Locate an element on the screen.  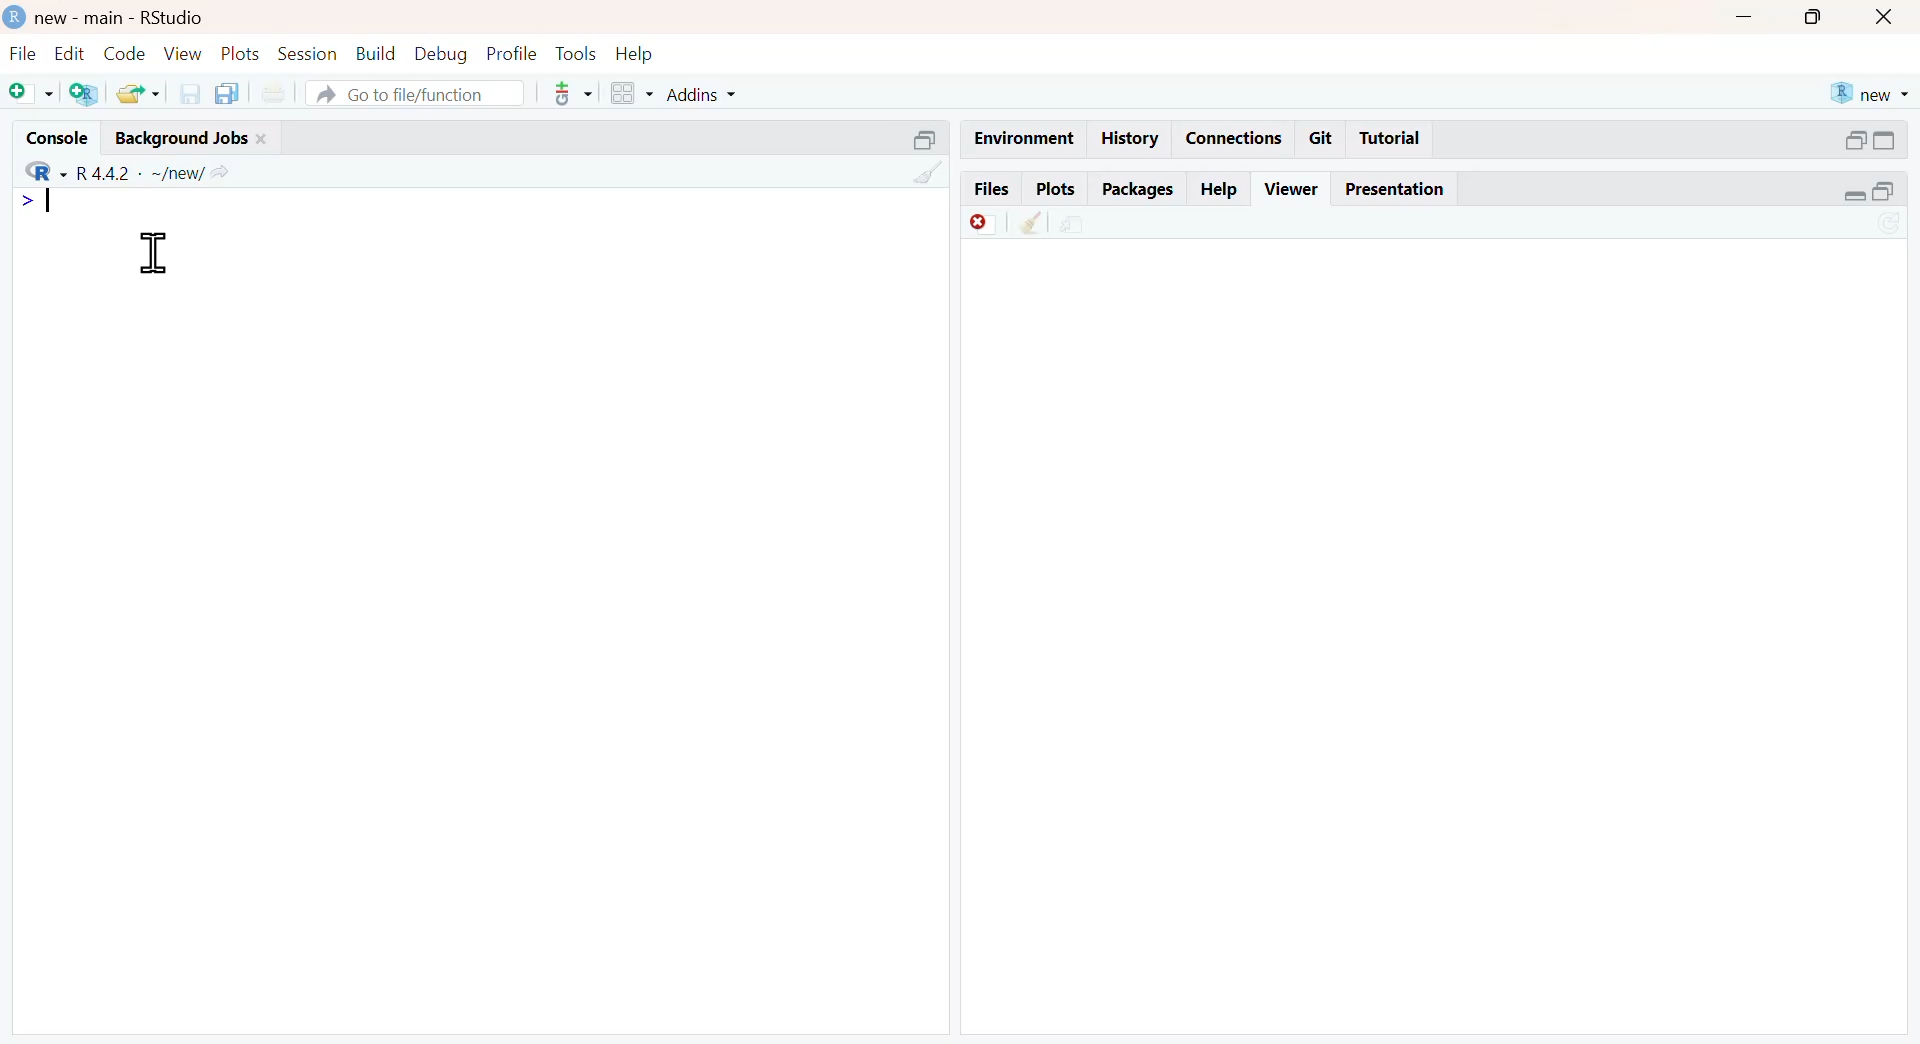
tutorial is located at coordinates (1390, 139).